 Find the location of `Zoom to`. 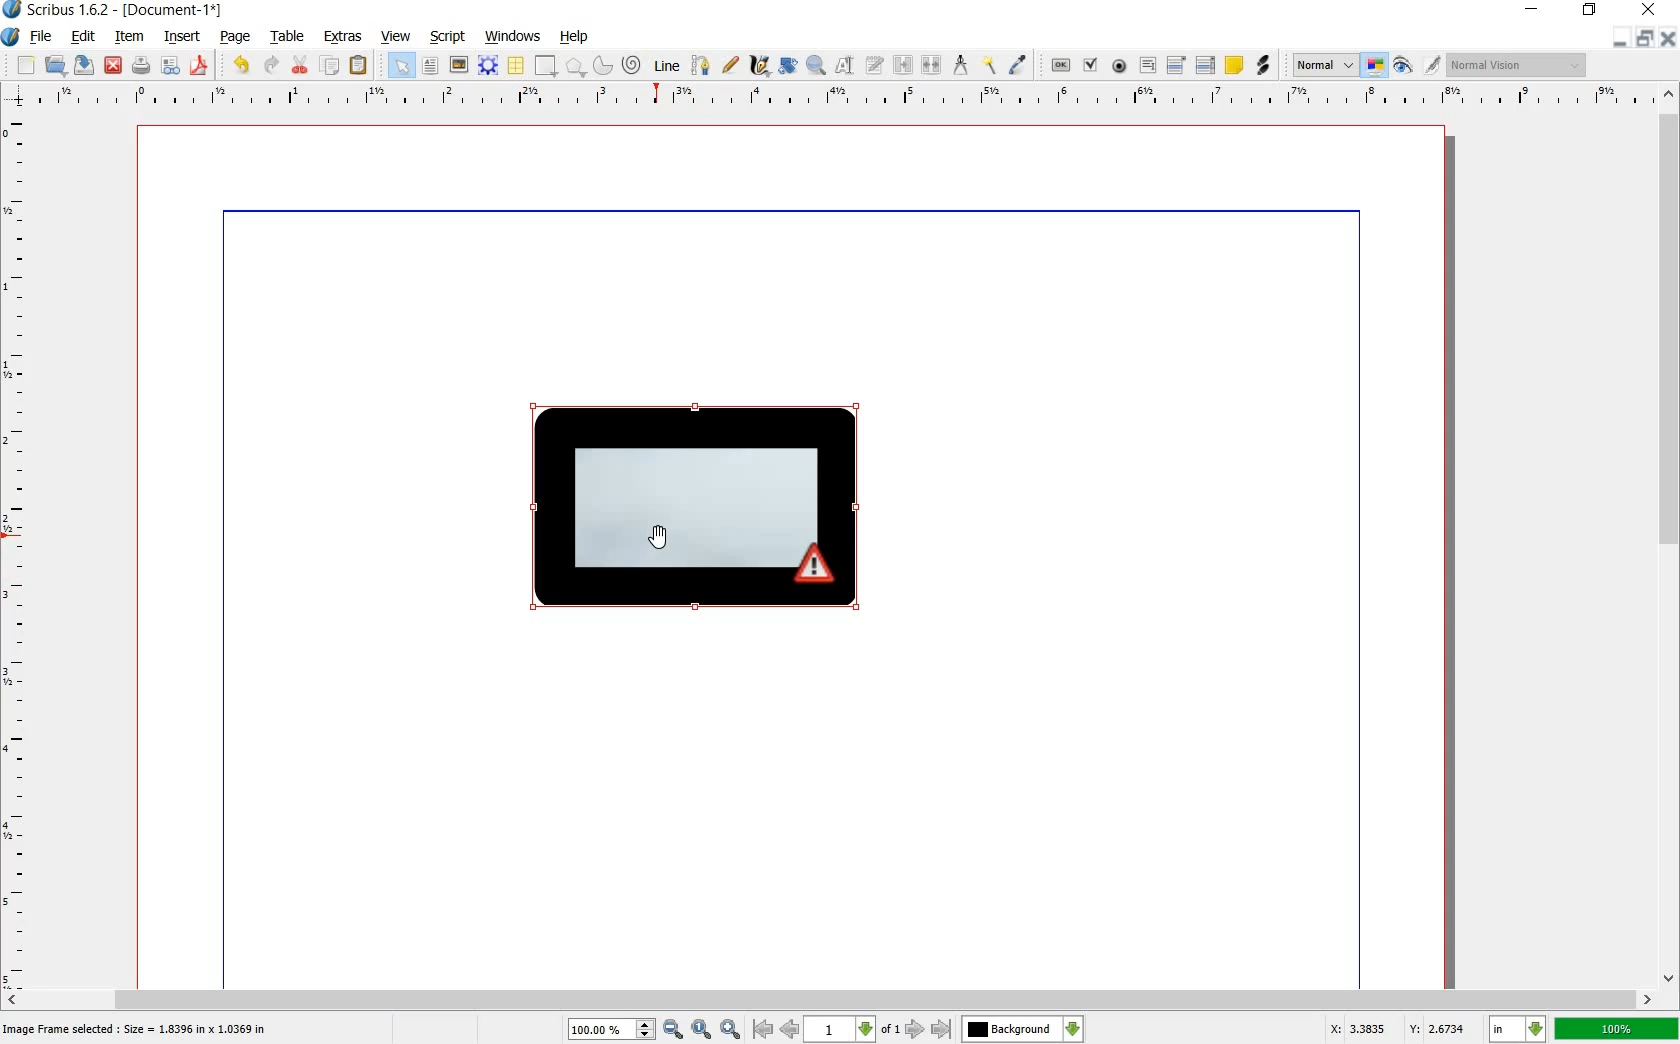

Zoom to is located at coordinates (703, 1028).